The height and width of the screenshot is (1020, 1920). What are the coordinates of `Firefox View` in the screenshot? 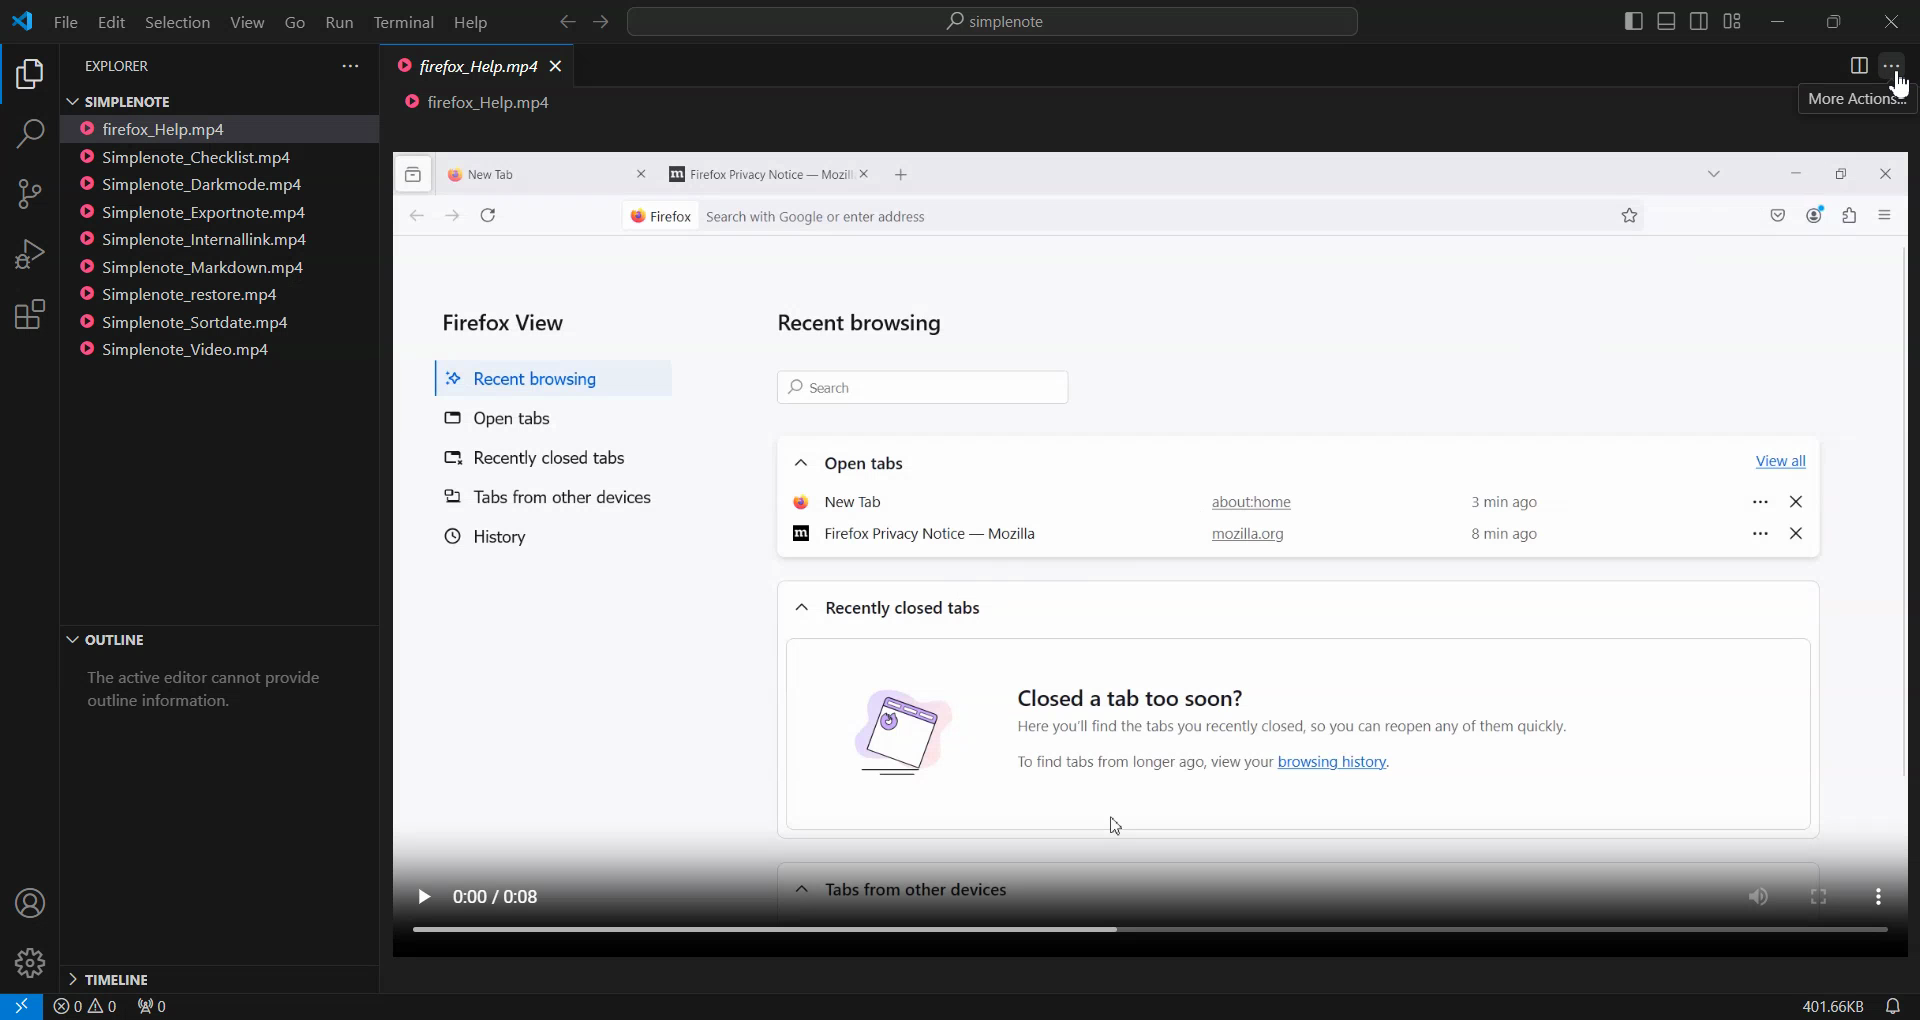 It's located at (507, 317).